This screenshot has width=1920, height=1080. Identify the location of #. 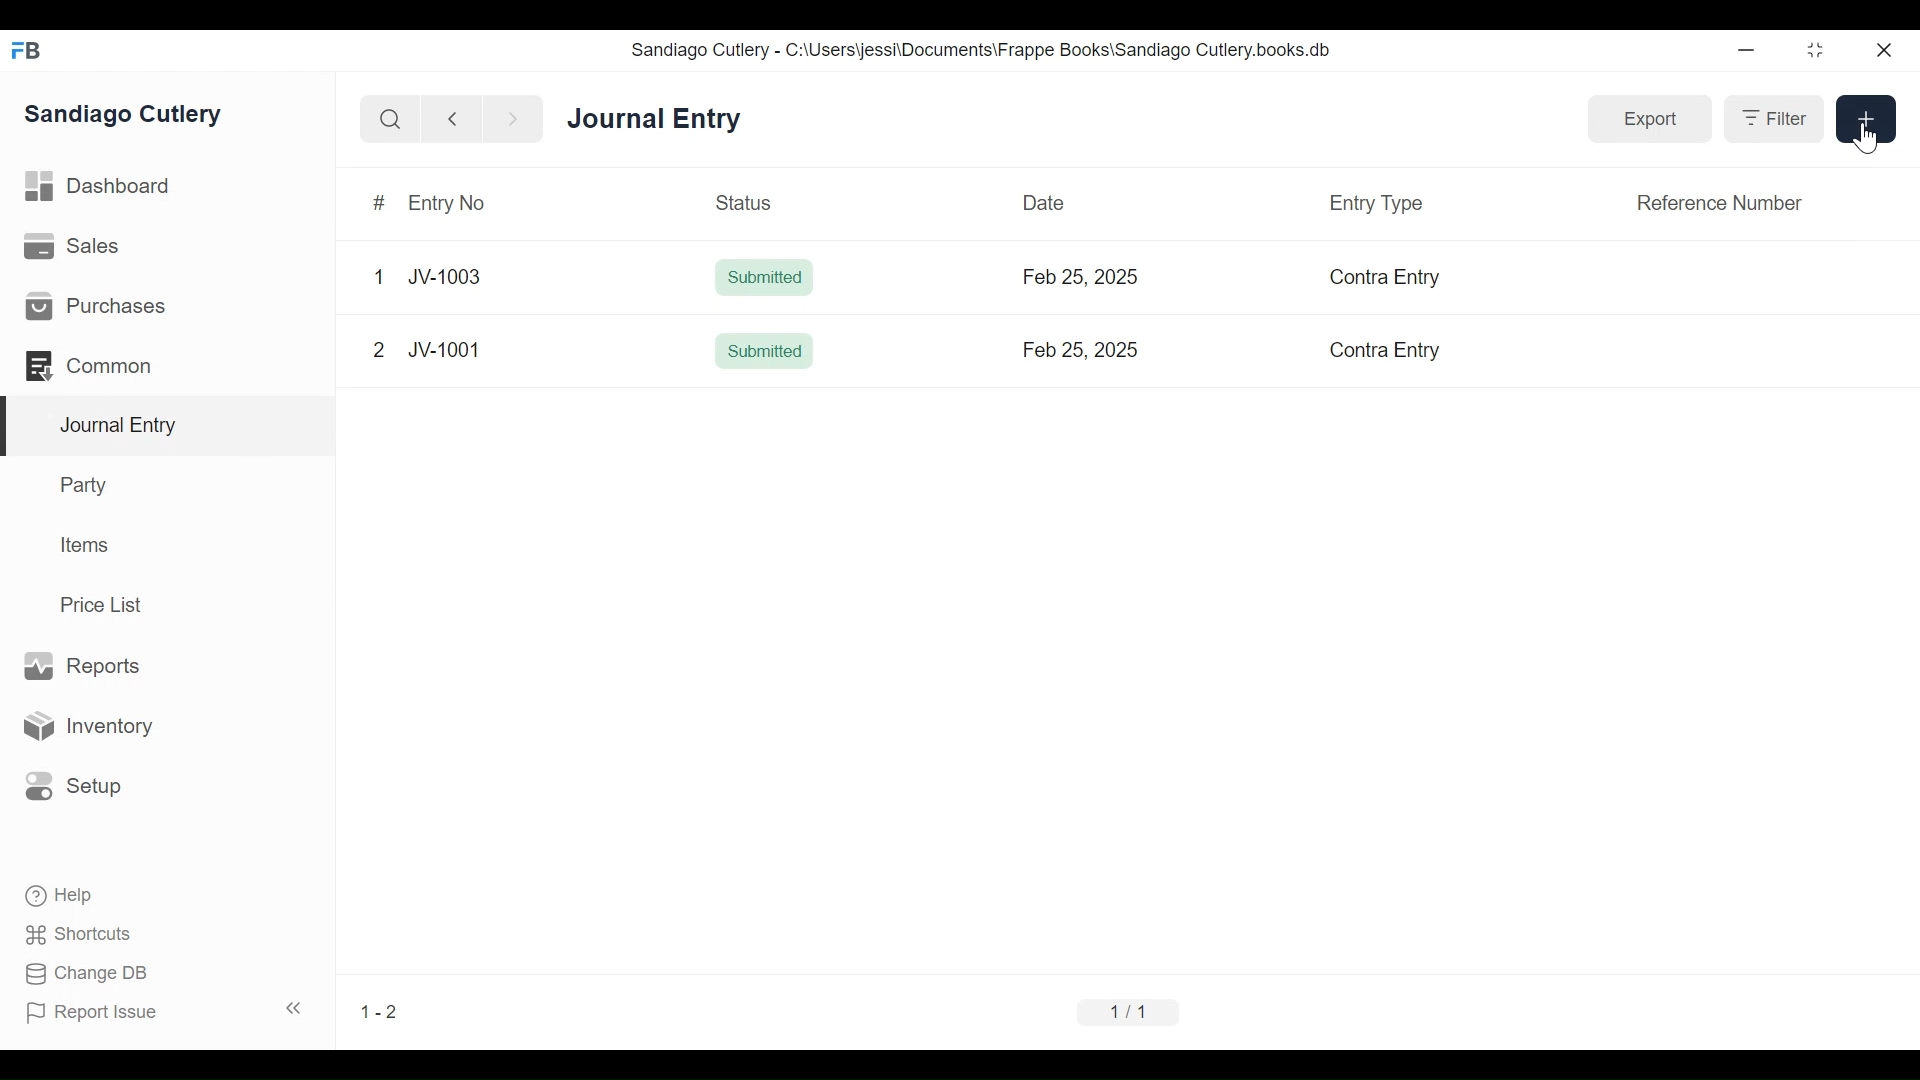
(380, 203).